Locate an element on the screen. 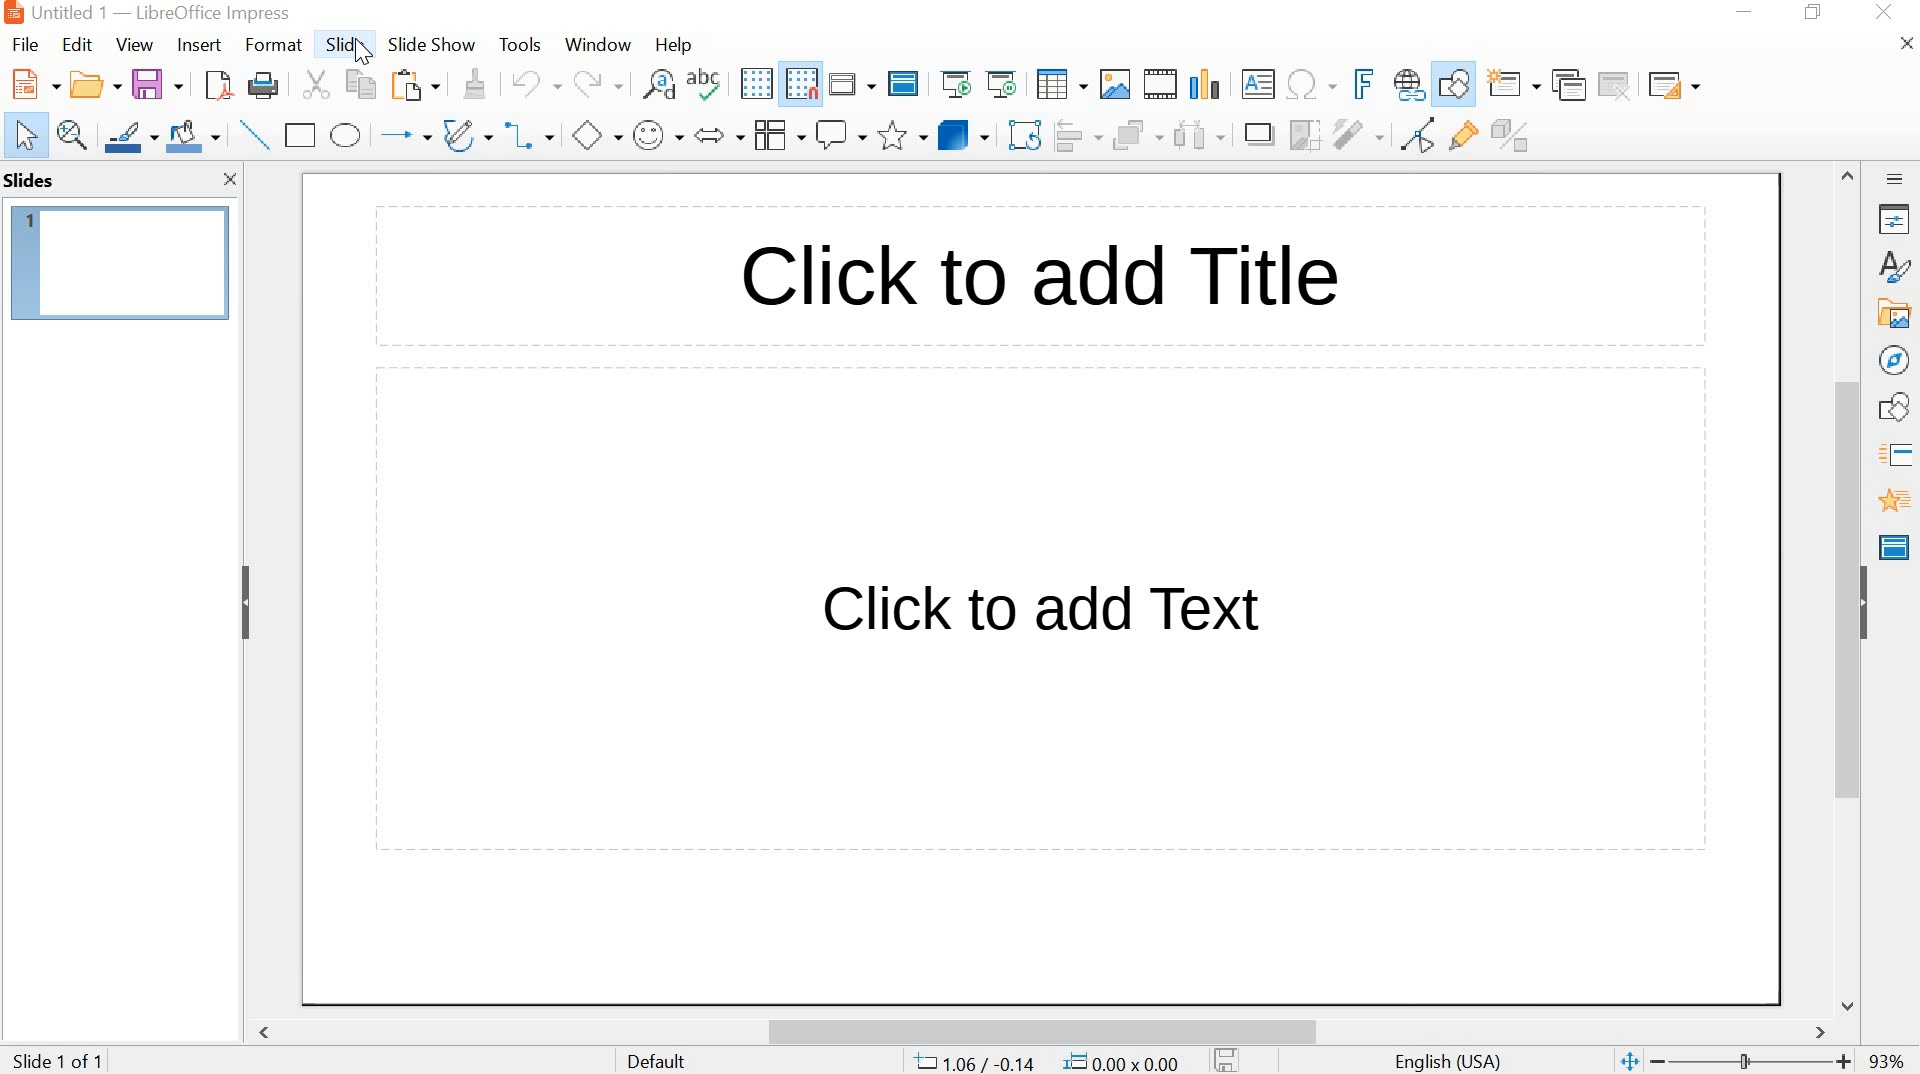 This screenshot has width=1920, height=1074. Click to add Text is located at coordinates (1054, 612).